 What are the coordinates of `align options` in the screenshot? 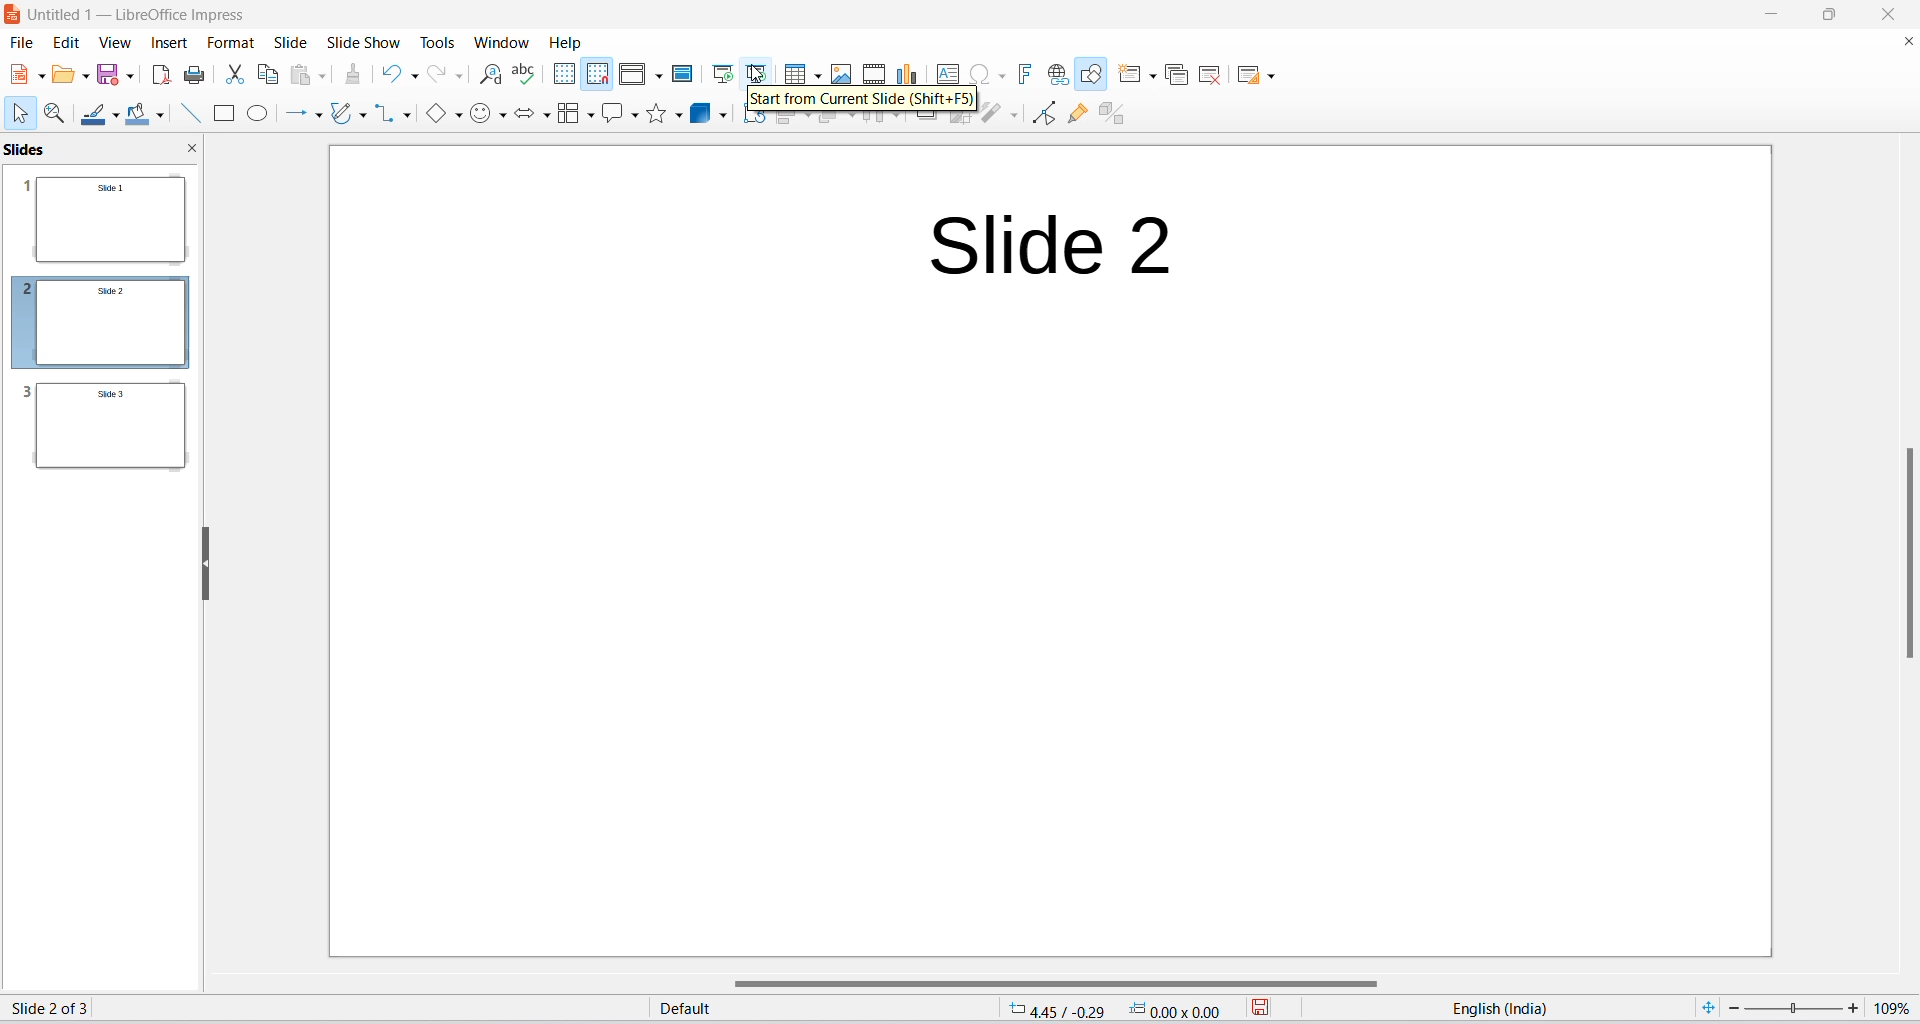 It's located at (812, 122).